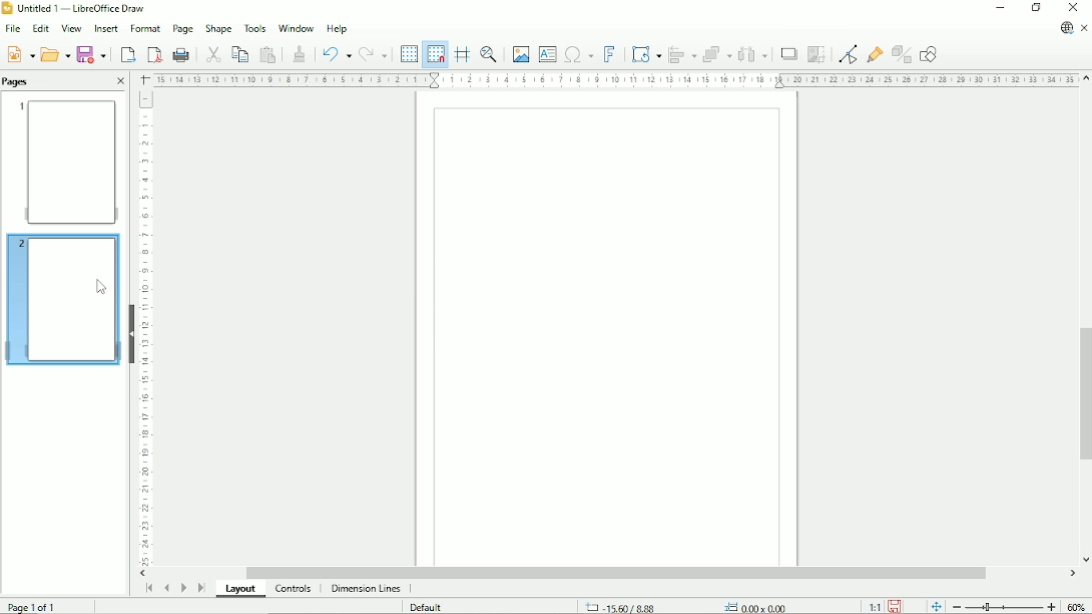 The image size is (1092, 614). Describe the element at coordinates (648, 54) in the screenshot. I see `Transformation` at that location.